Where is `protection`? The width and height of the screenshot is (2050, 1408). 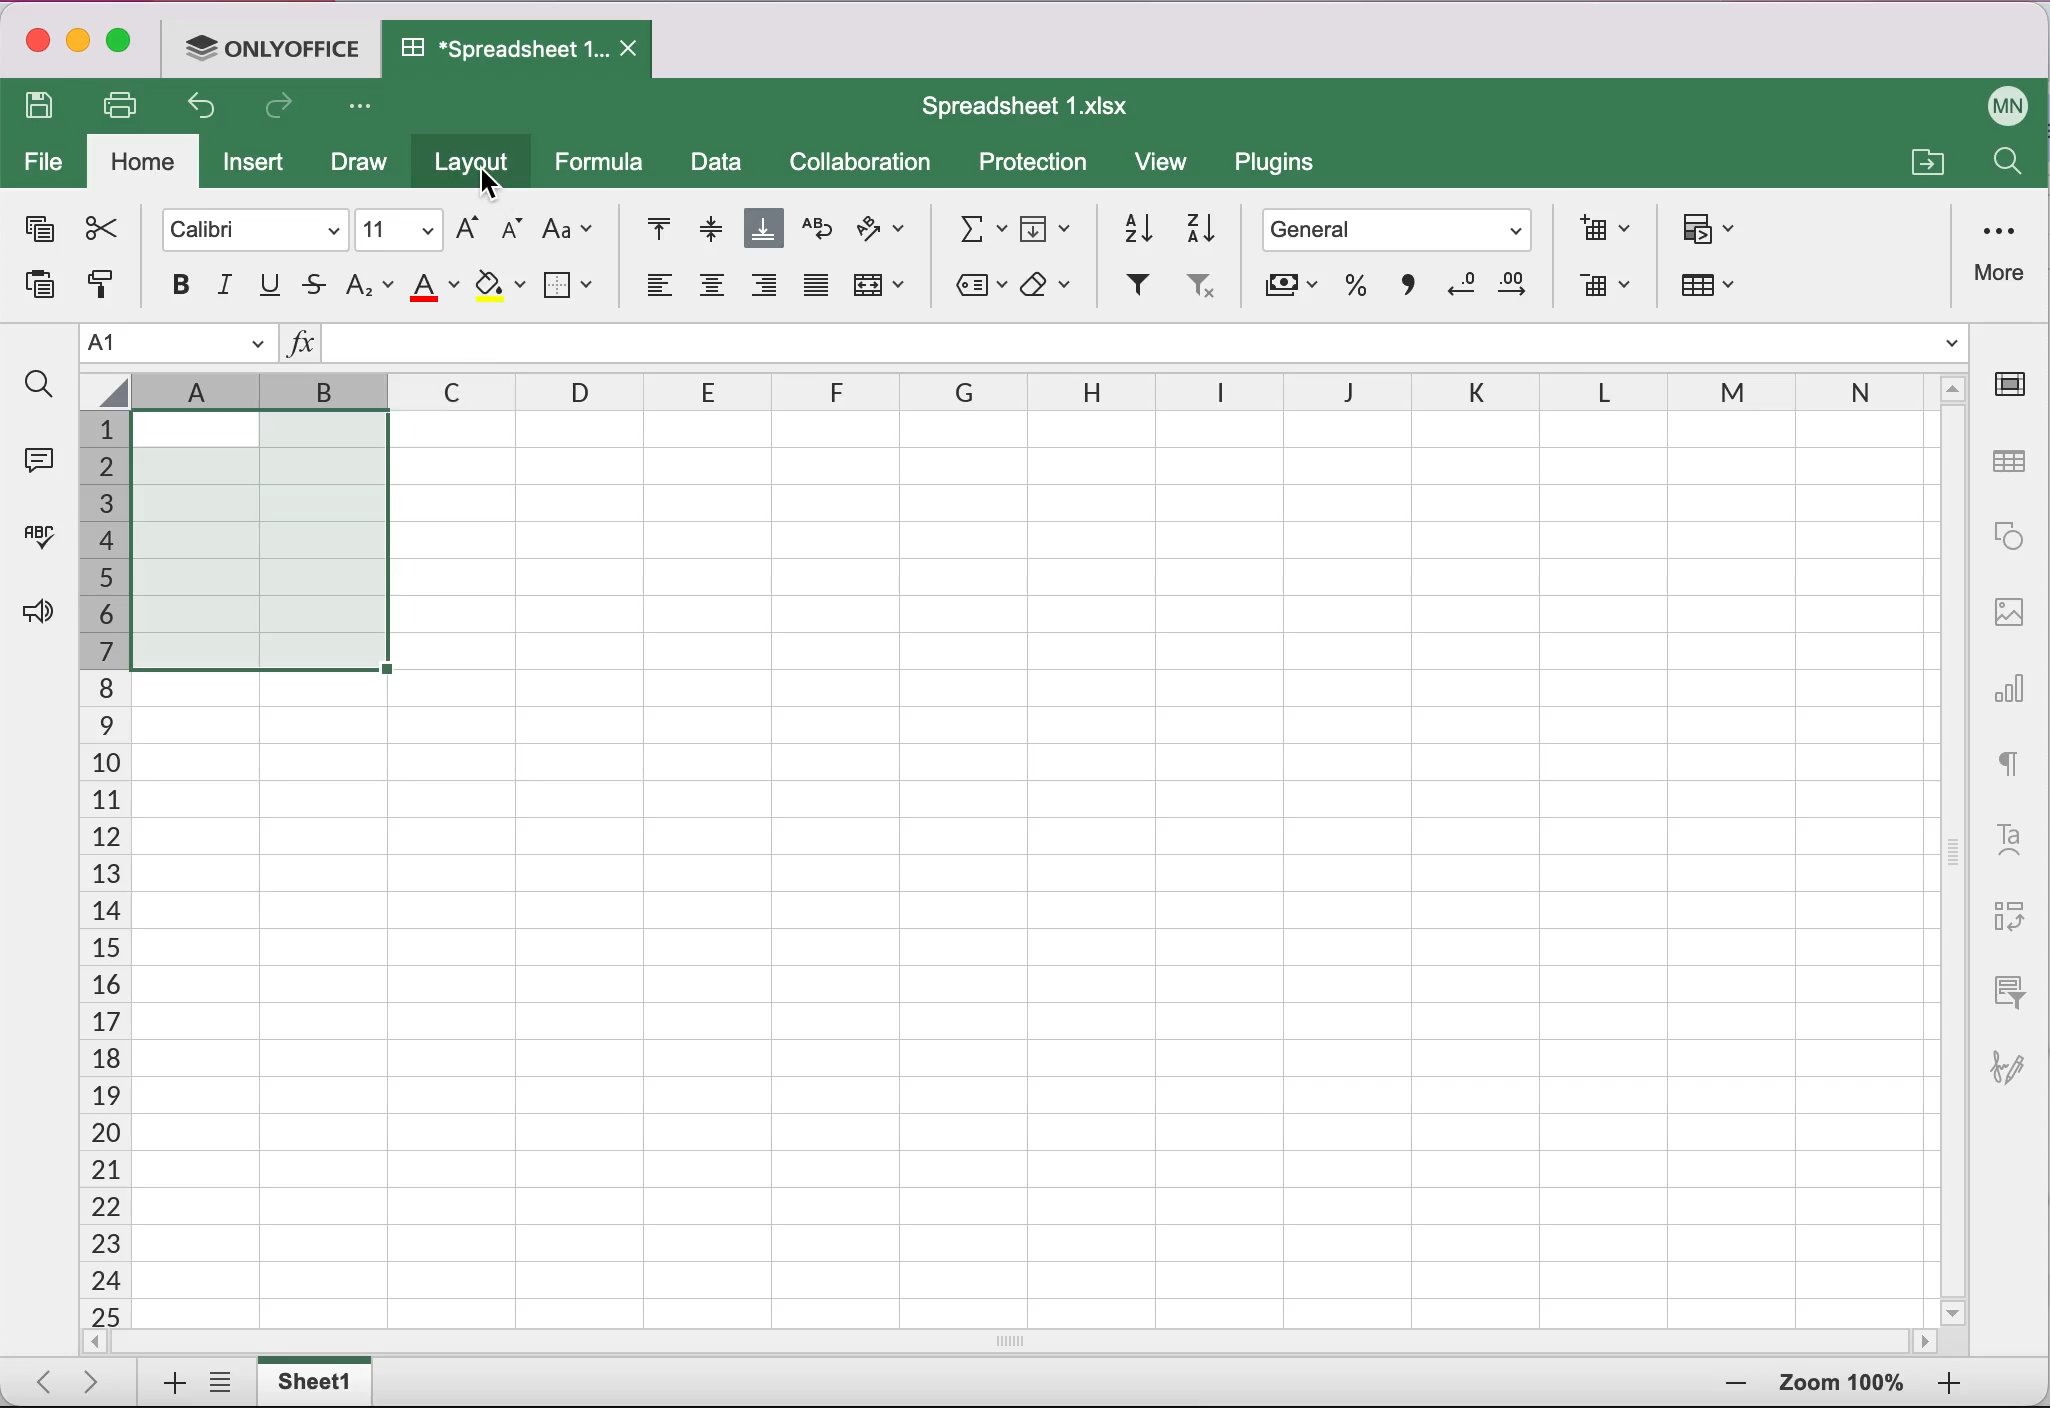 protection is located at coordinates (1034, 164).